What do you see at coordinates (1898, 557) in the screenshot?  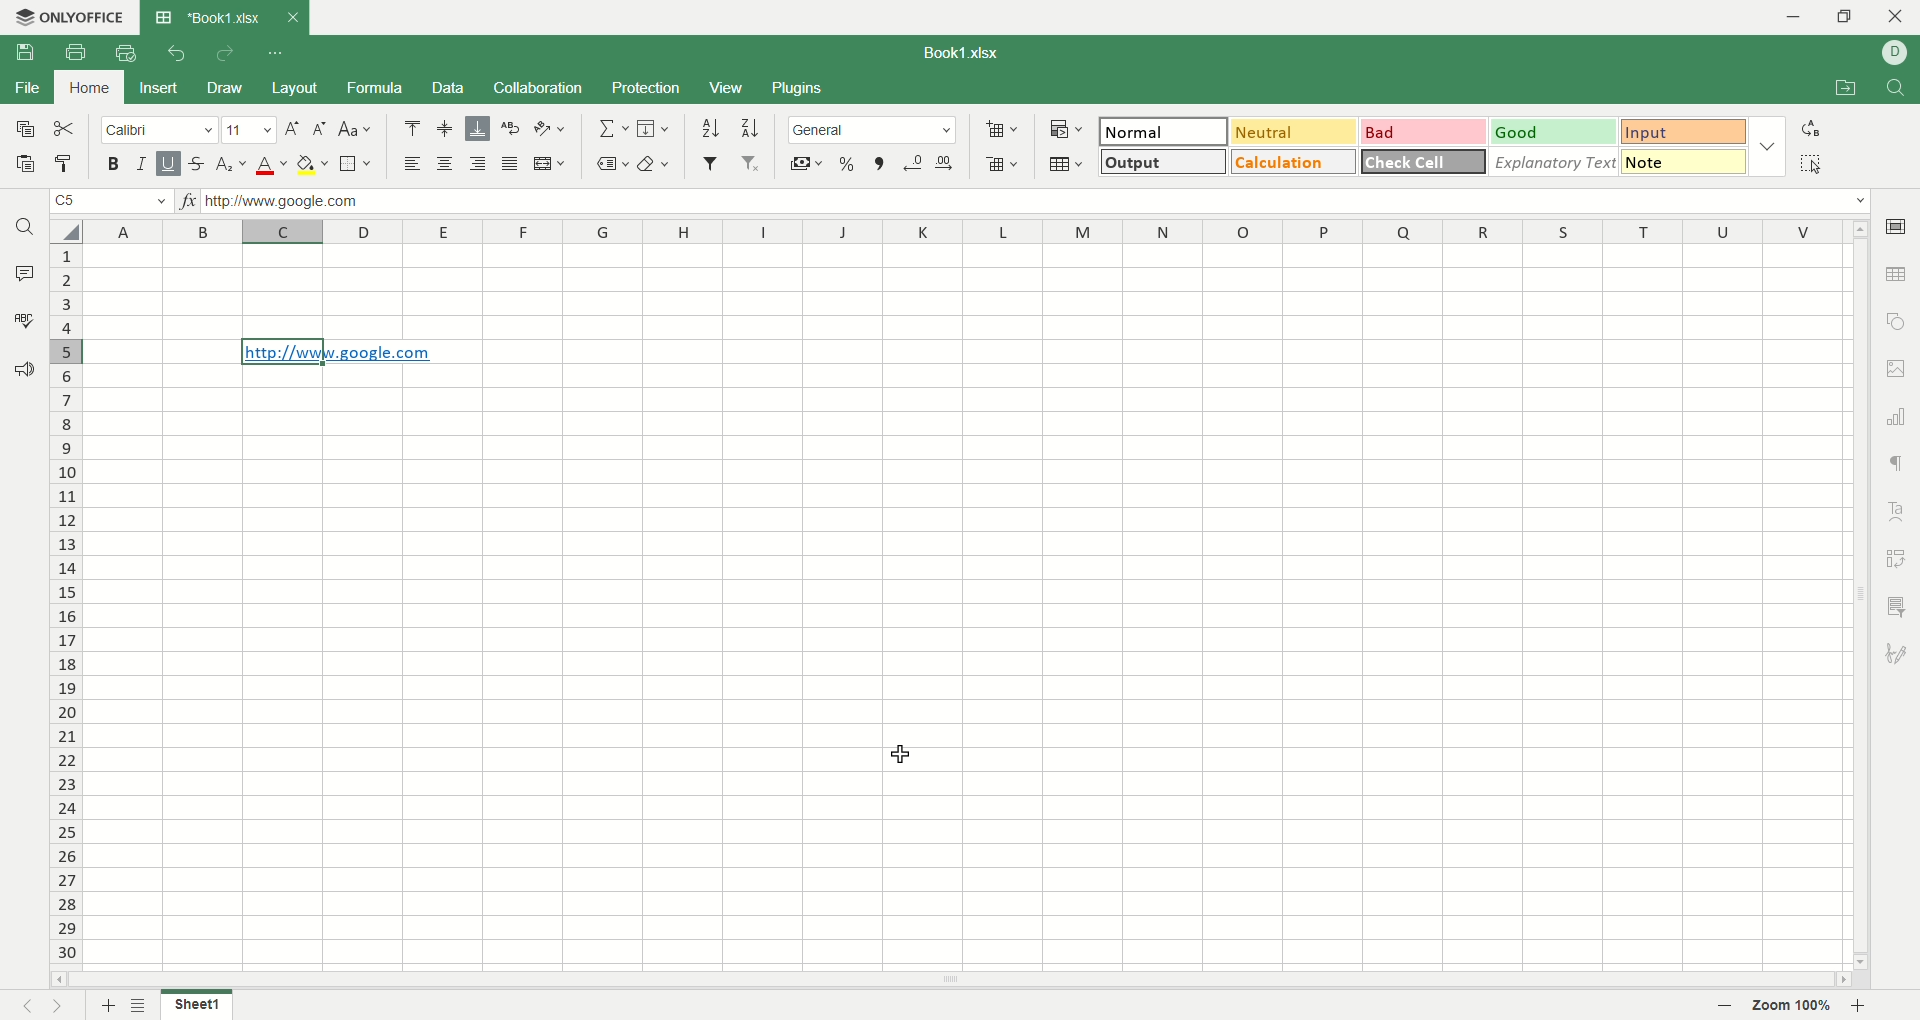 I see `pivot settings` at bounding box center [1898, 557].